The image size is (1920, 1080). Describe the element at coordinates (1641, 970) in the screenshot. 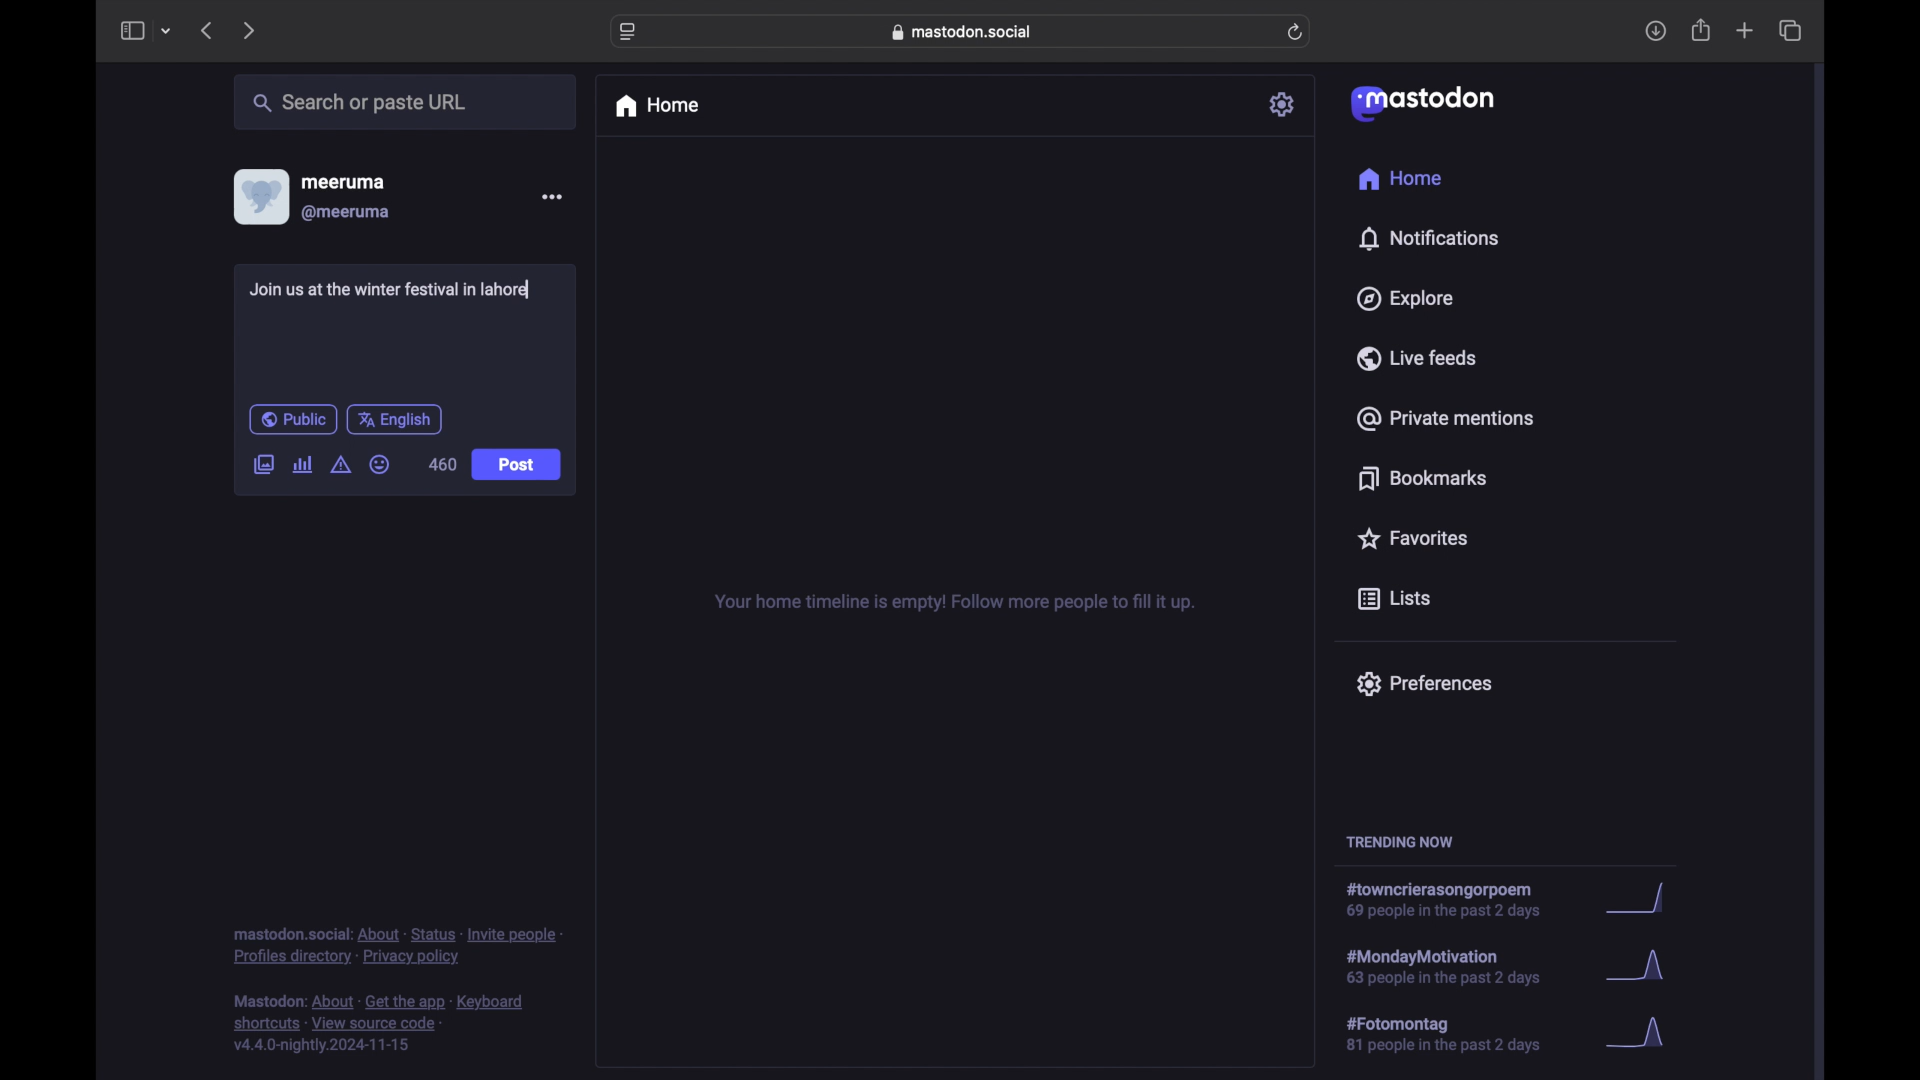

I see `graph` at that location.